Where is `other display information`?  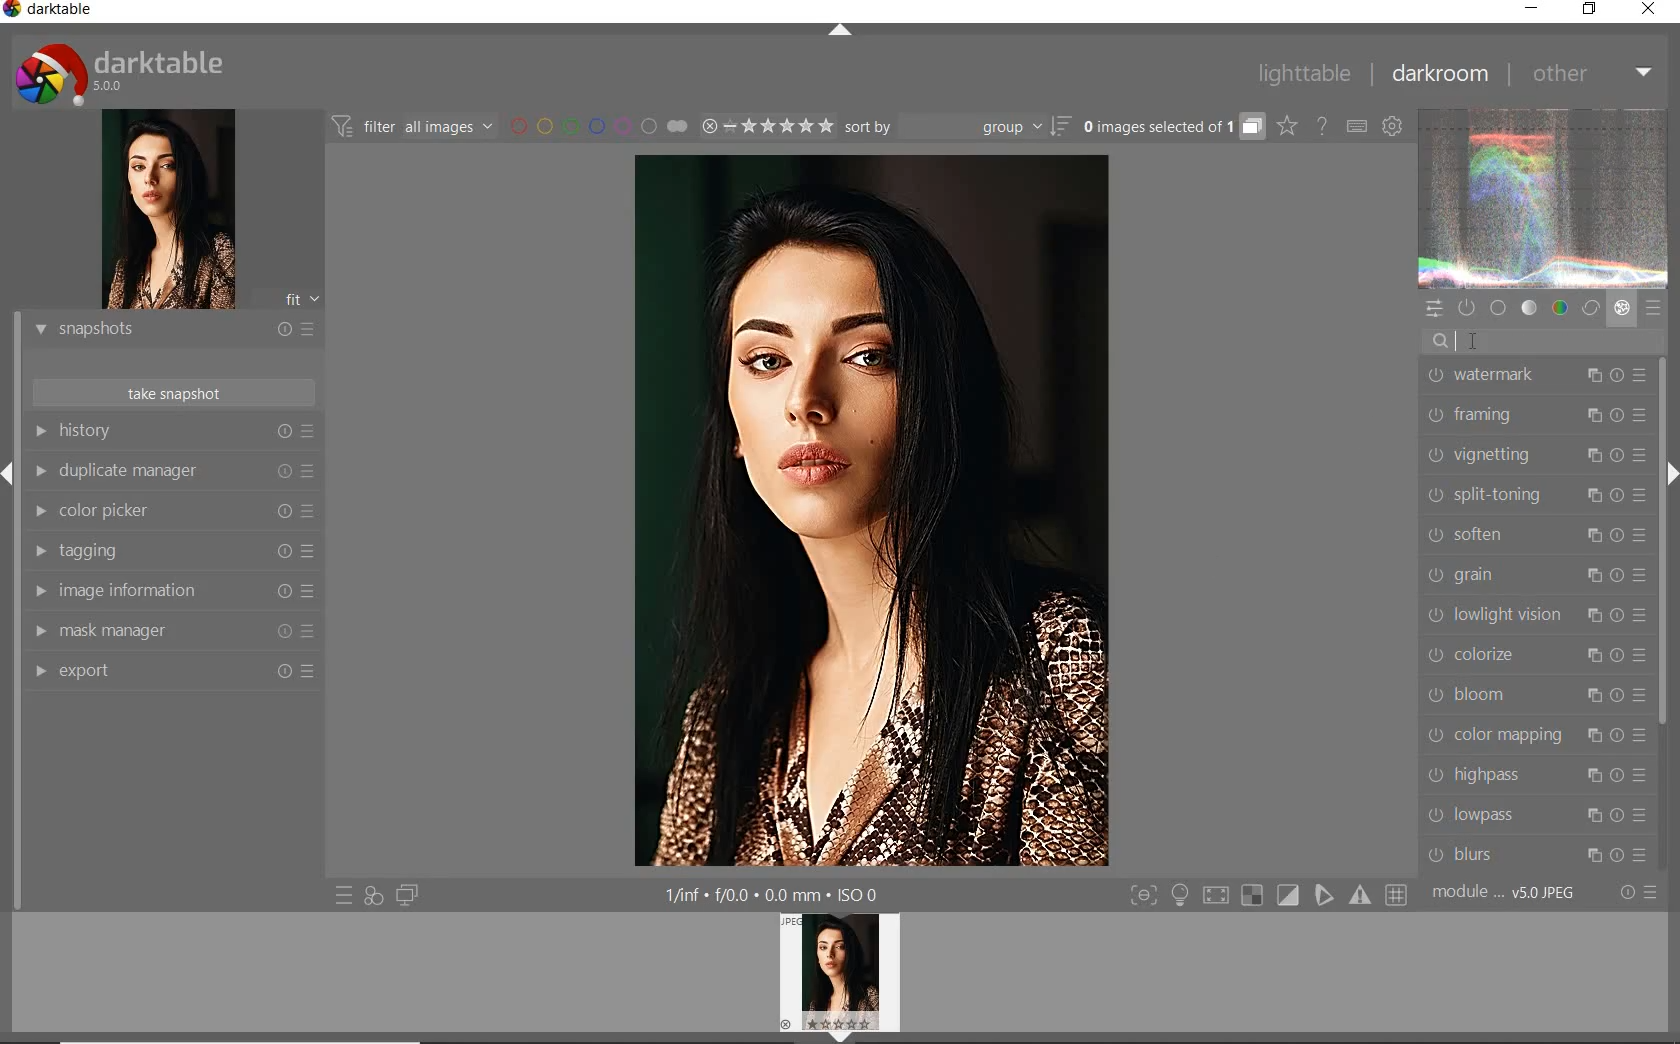
other display information is located at coordinates (777, 896).